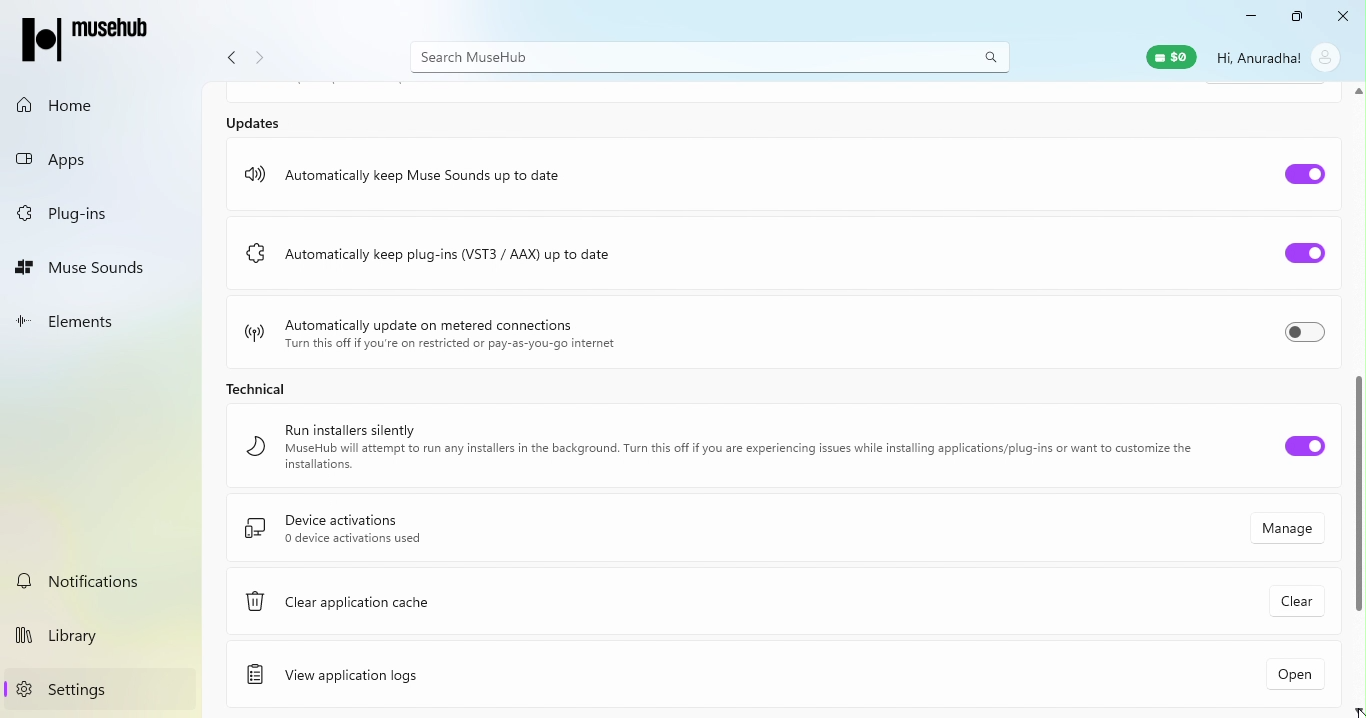 This screenshot has height=718, width=1366. What do you see at coordinates (1244, 18) in the screenshot?
I see `Minimize` at bounding box center [1244, 18].